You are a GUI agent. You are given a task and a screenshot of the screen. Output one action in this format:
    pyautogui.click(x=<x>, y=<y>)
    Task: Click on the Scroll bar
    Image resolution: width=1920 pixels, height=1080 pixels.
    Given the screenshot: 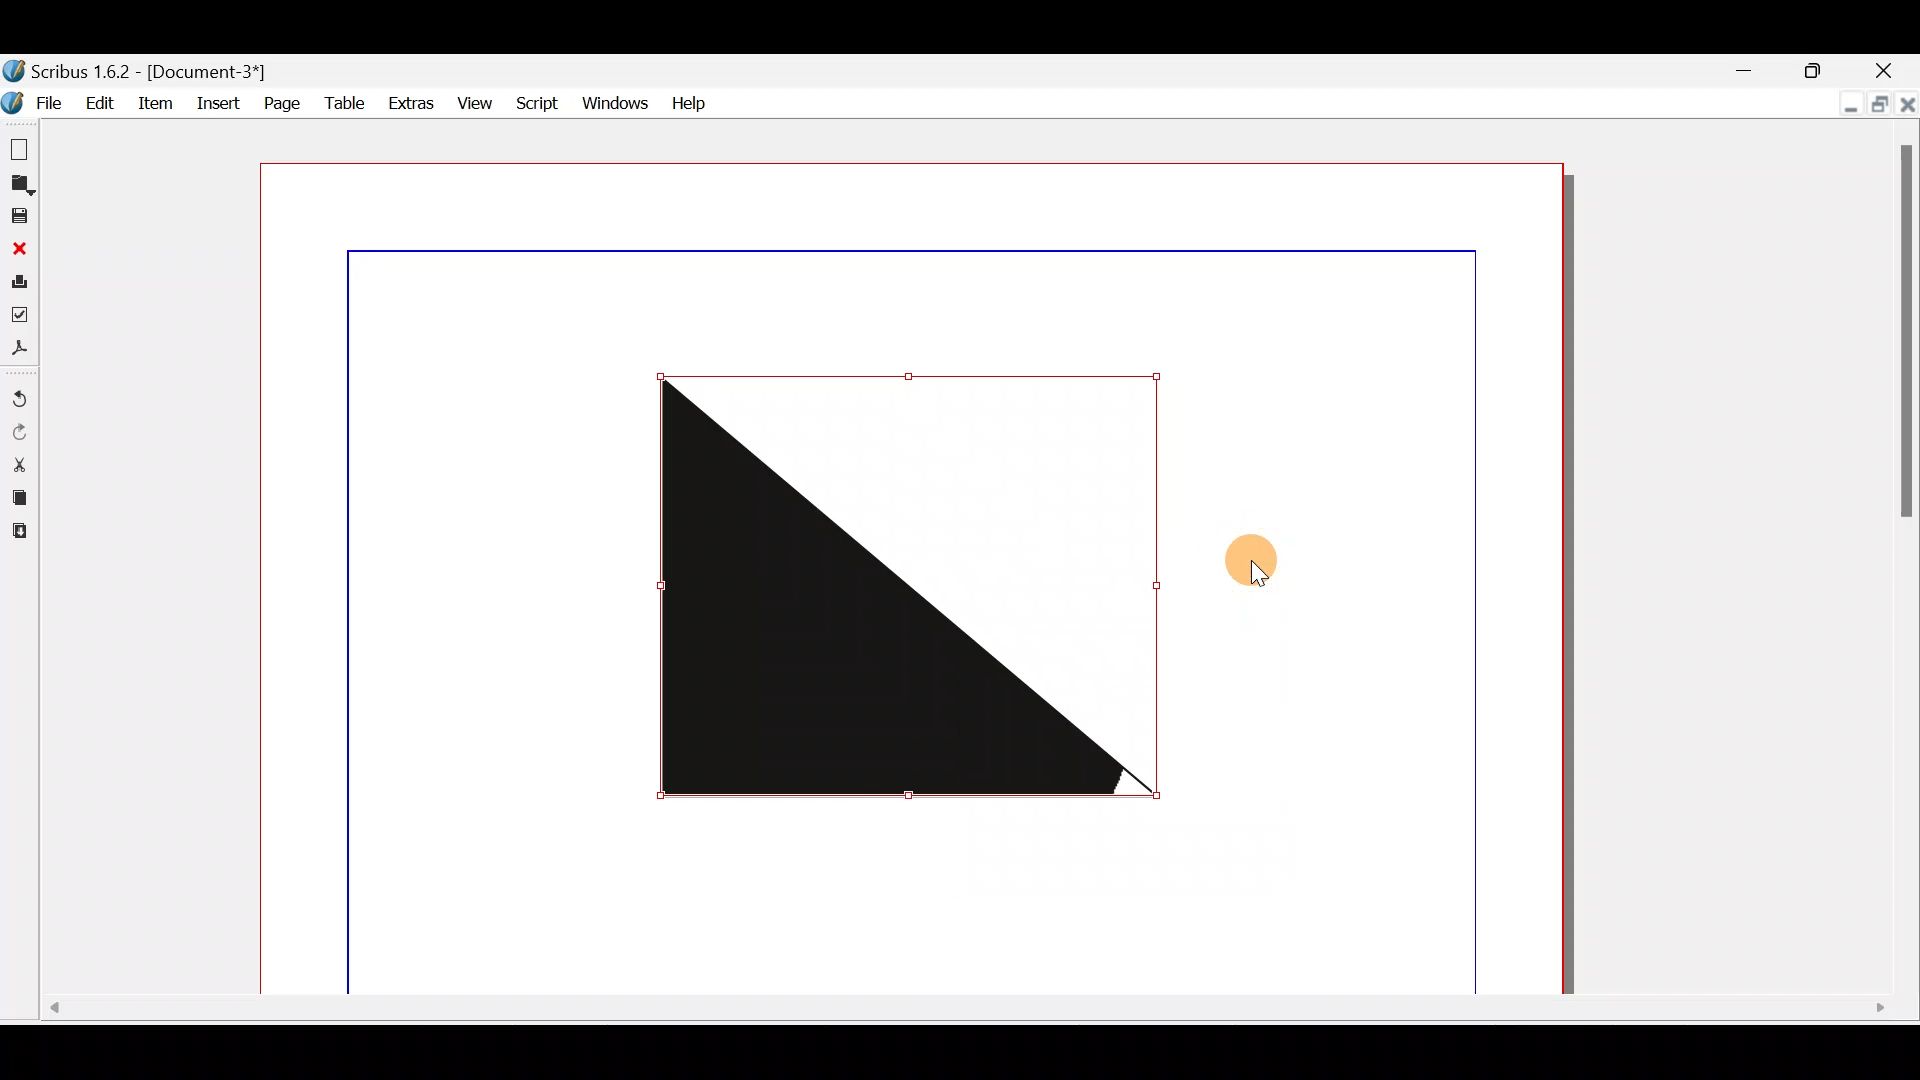 What is the action you would take?
    pyautogui.click(x=958, y=1013)
    